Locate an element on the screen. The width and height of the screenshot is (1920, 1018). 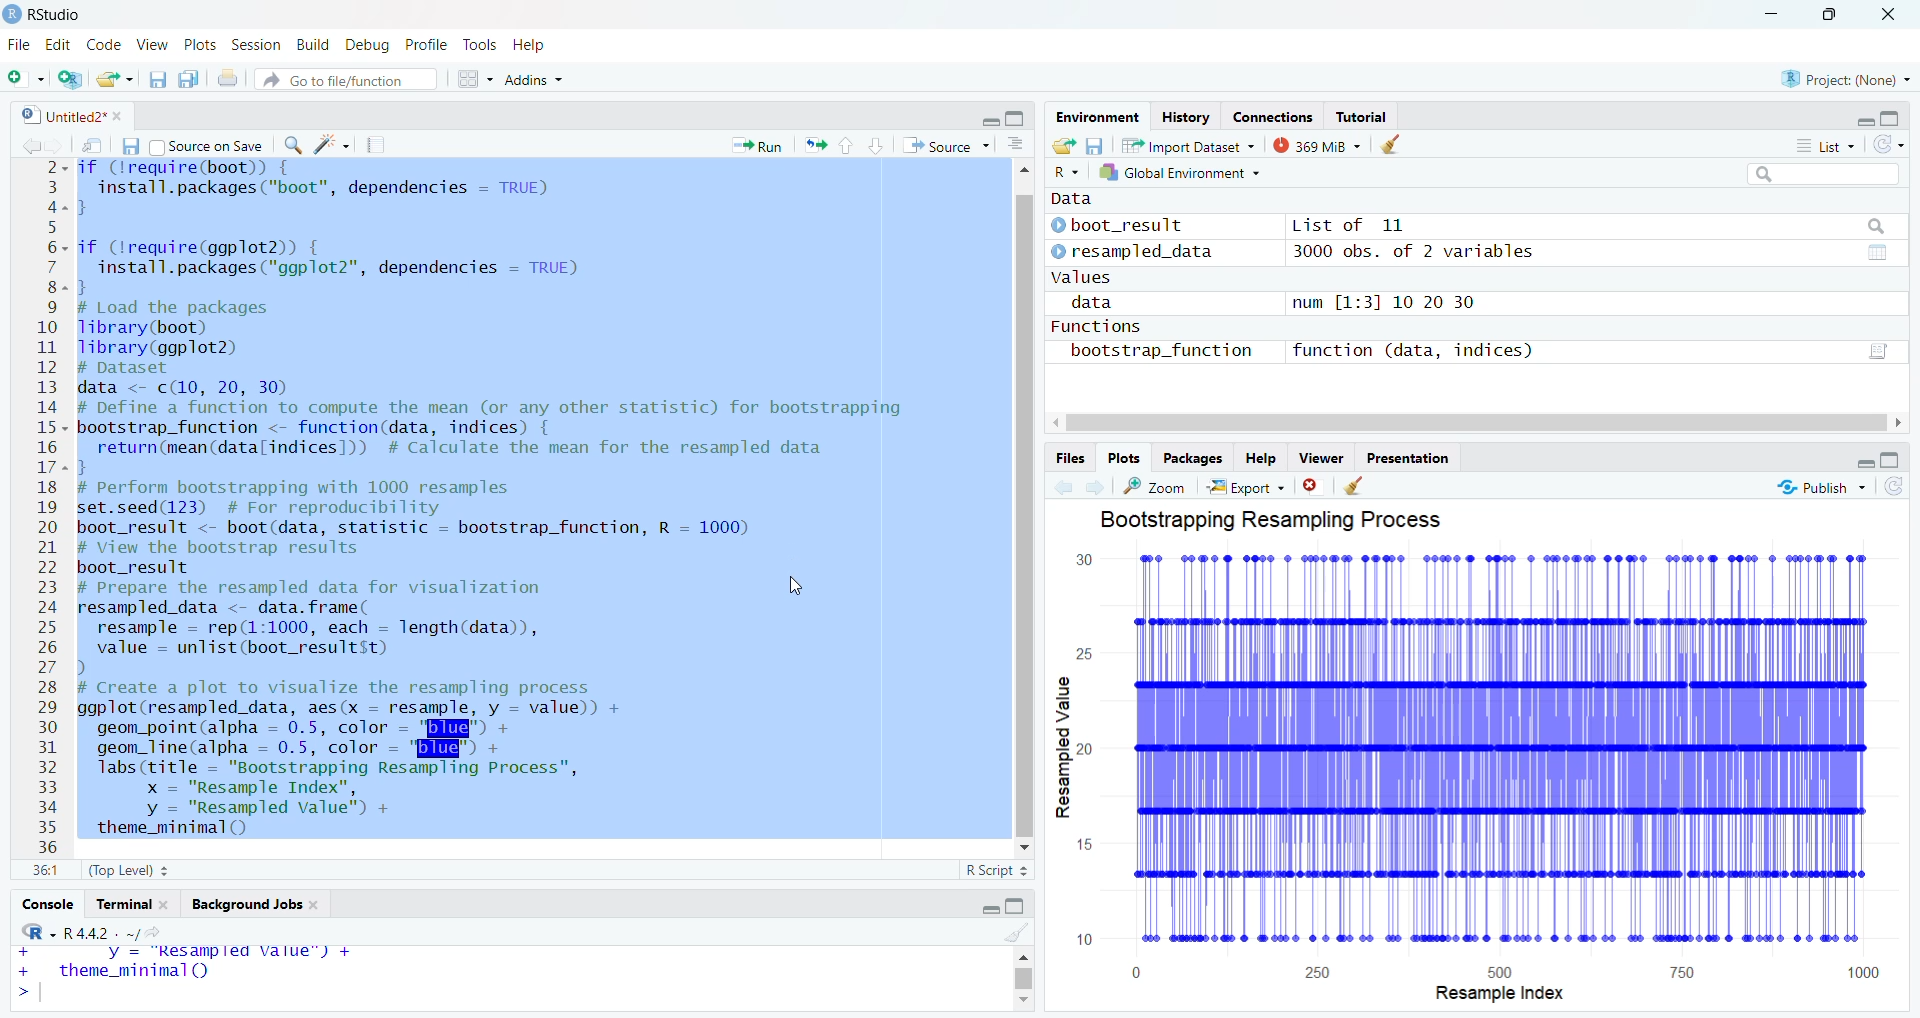
resample is located at coordinates (867, 984).